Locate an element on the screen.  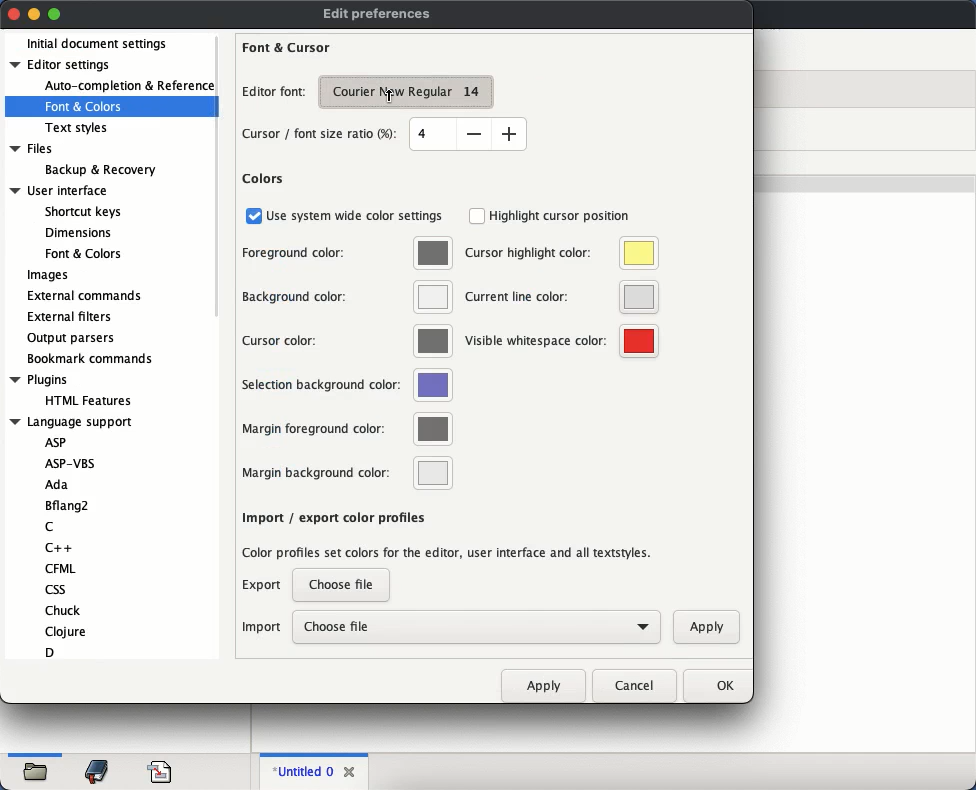
editor settings is located at coordinates (64, 64).